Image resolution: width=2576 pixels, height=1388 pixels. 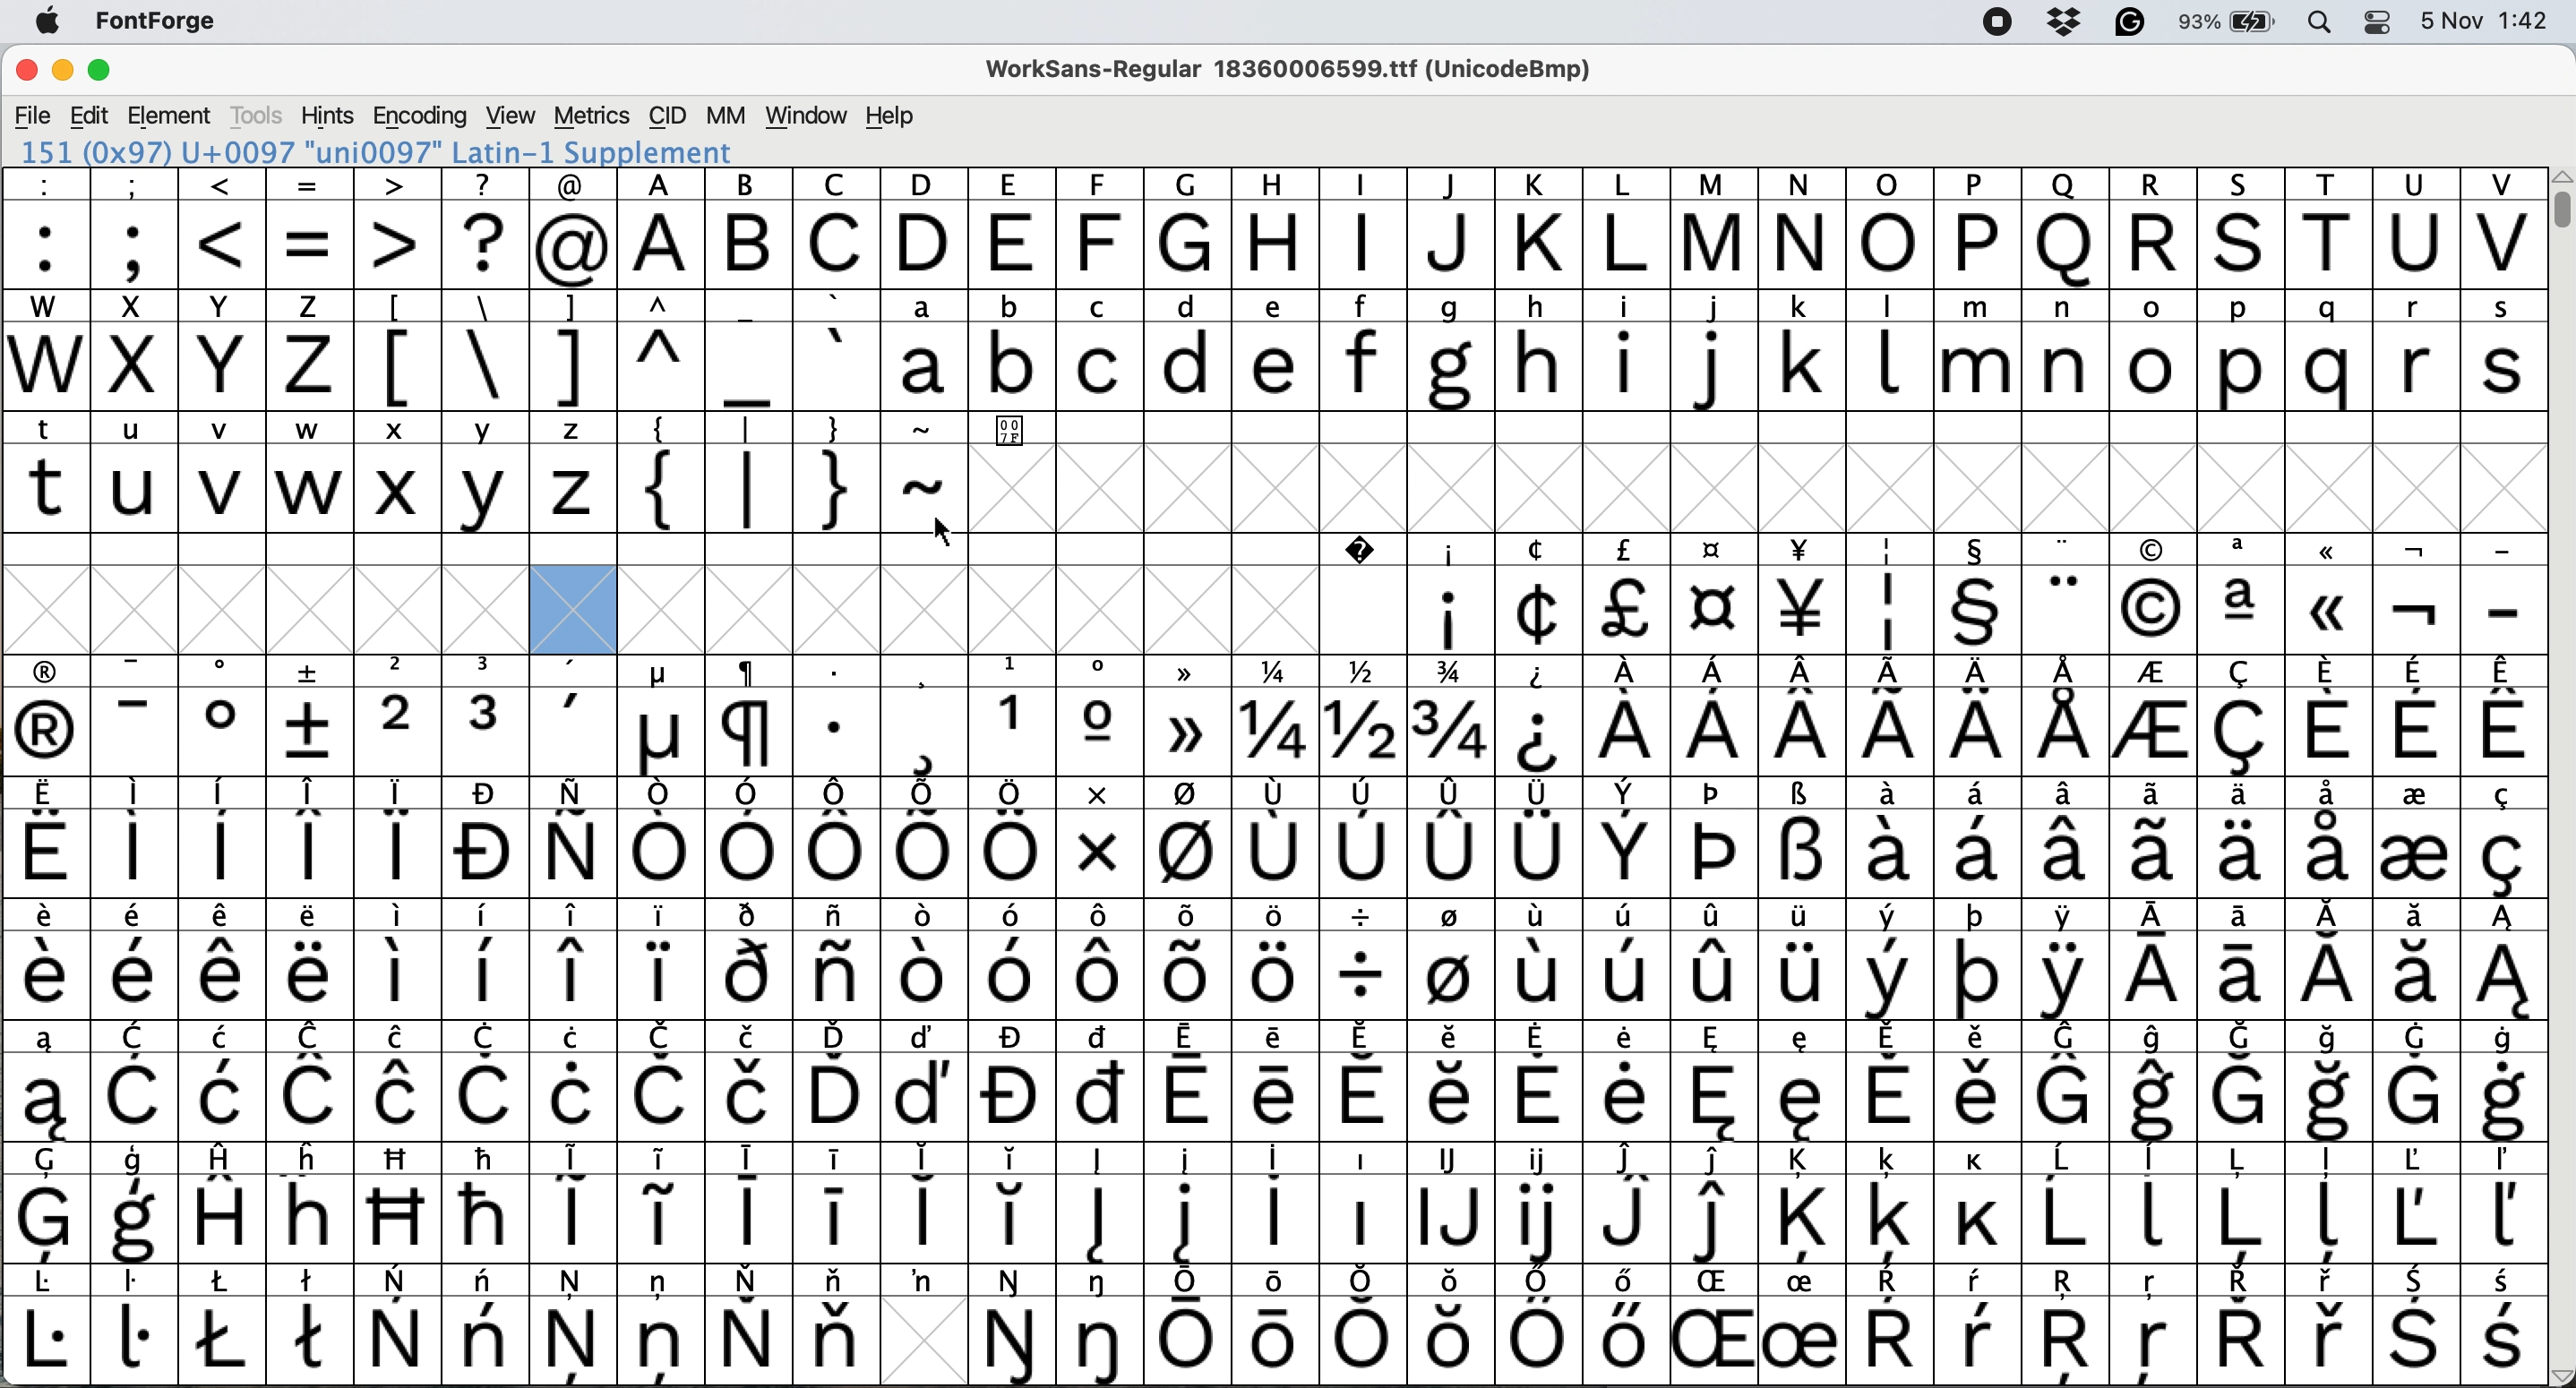 I want to click on symbol, so click(x=136, y=960).